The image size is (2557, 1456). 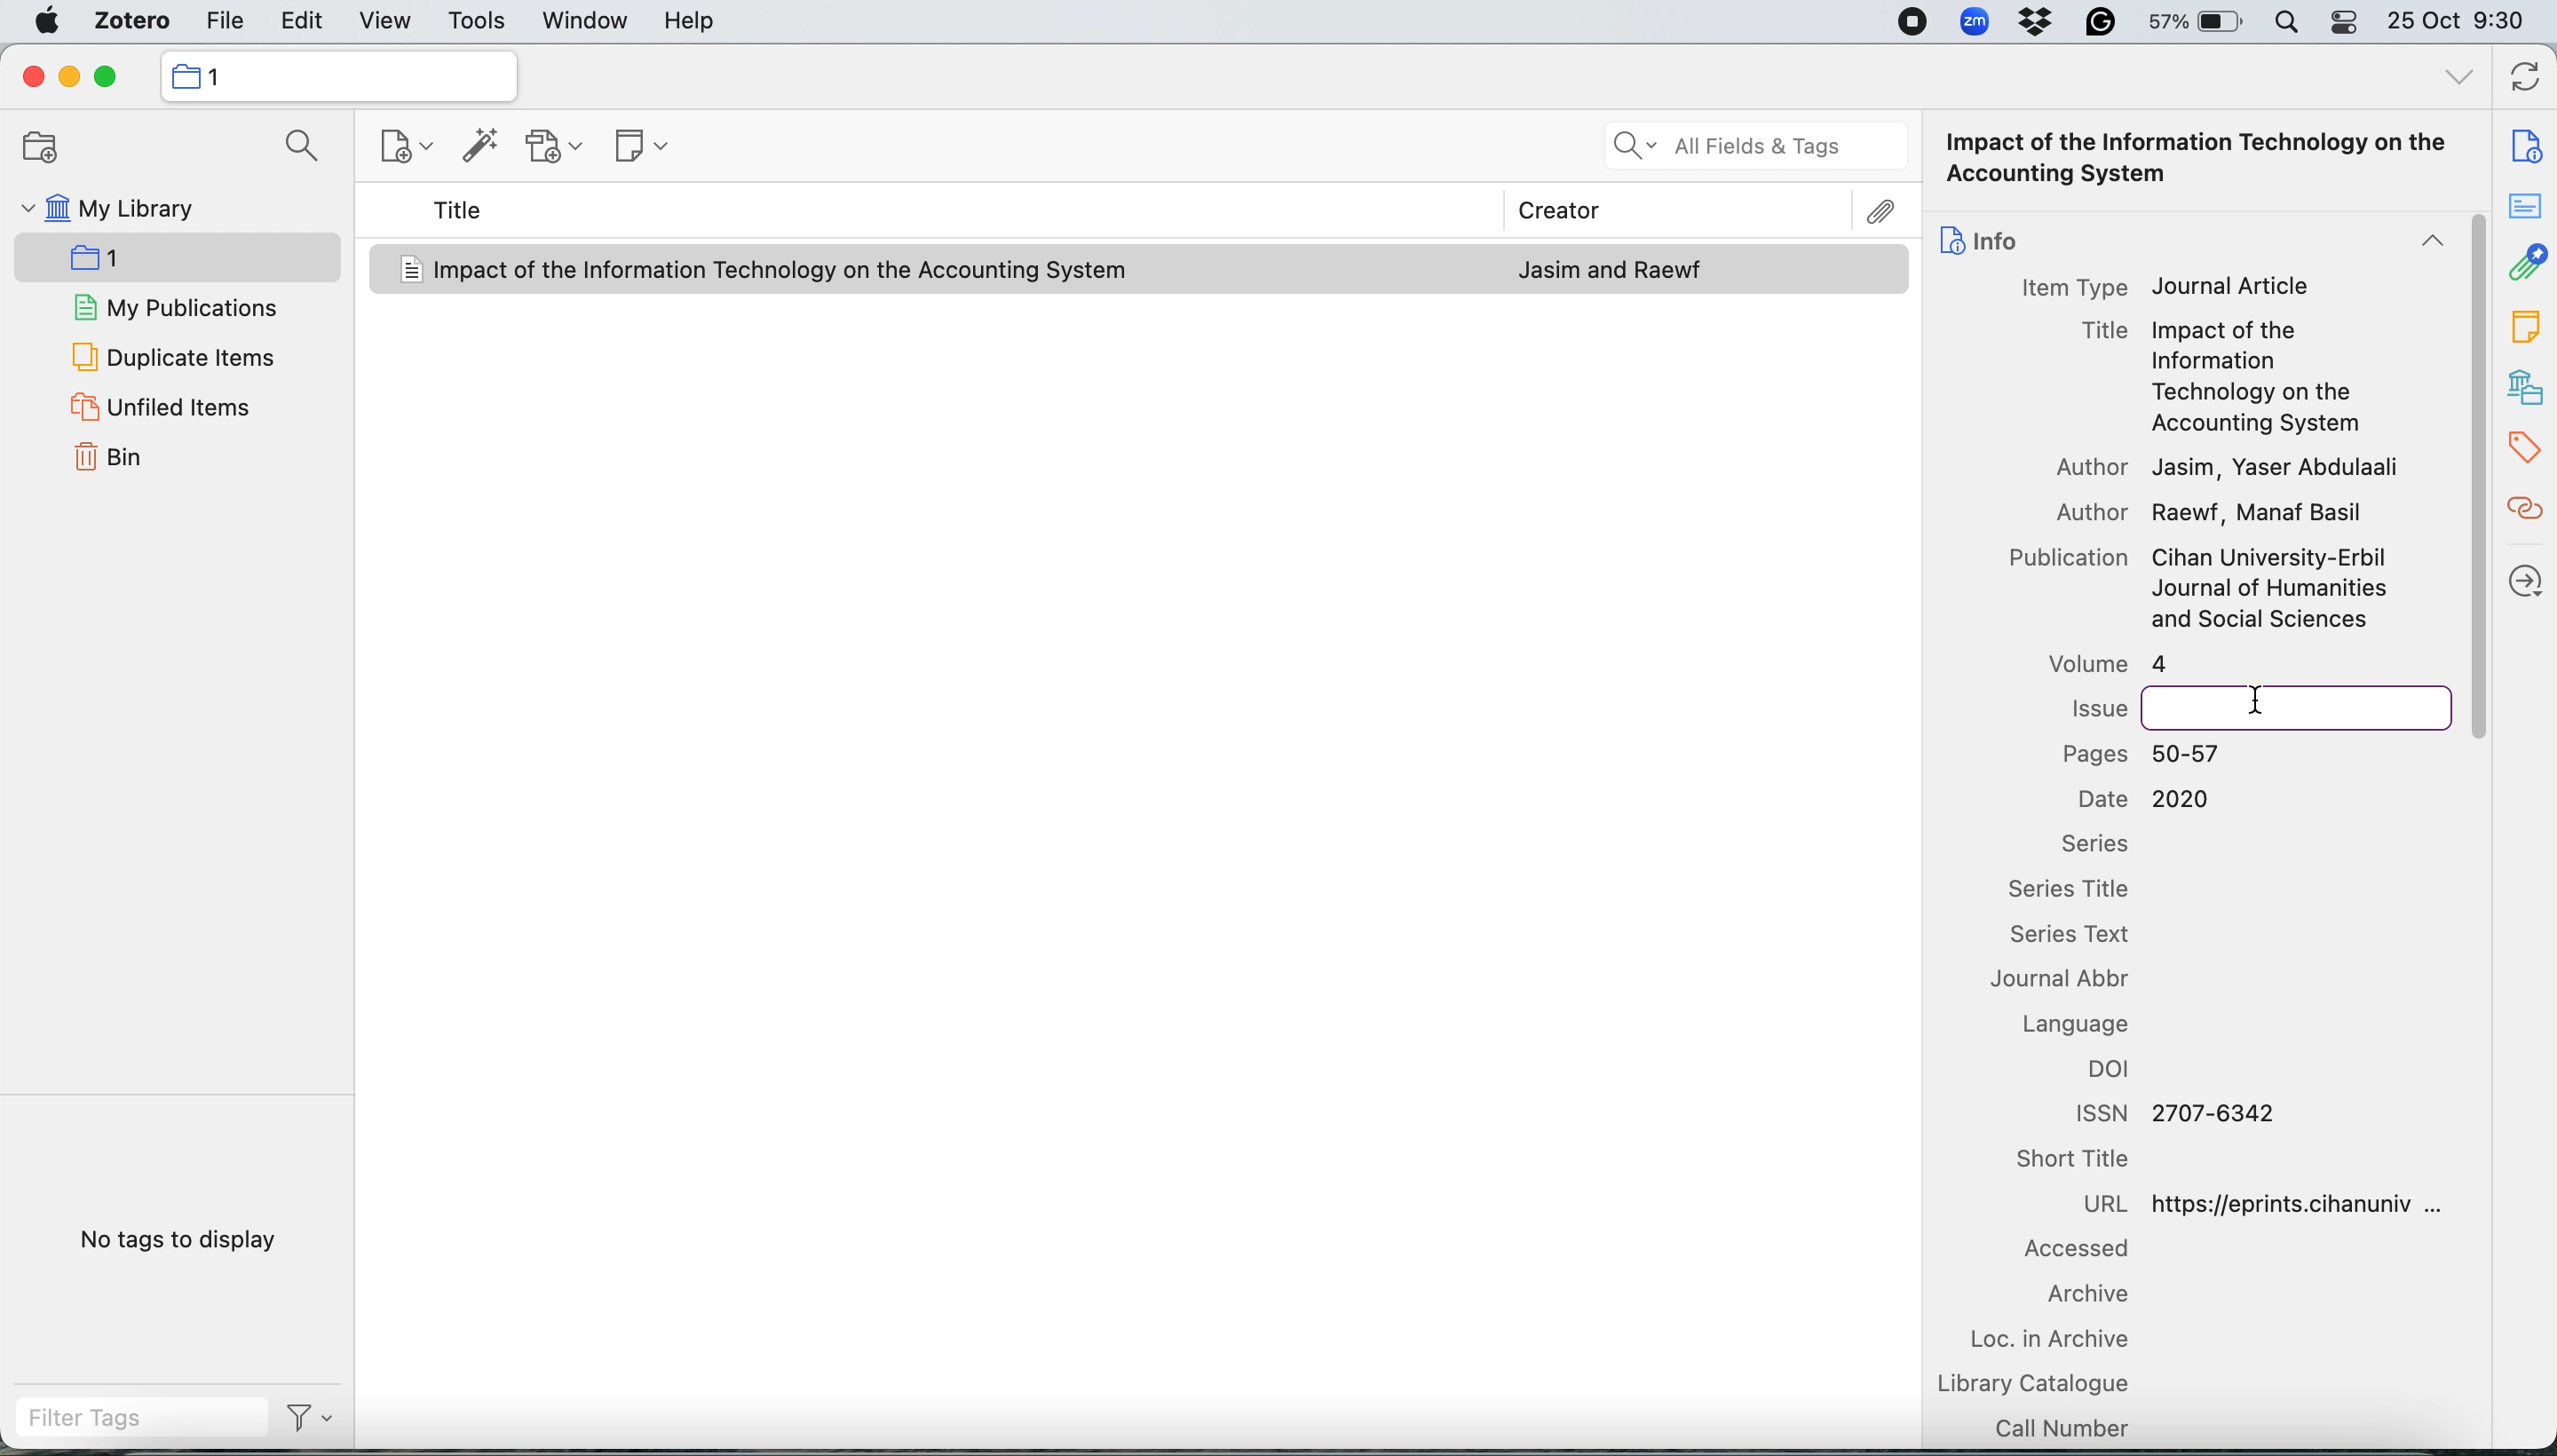 I want to click on library catalogue, so click(x=2038, y=1382).